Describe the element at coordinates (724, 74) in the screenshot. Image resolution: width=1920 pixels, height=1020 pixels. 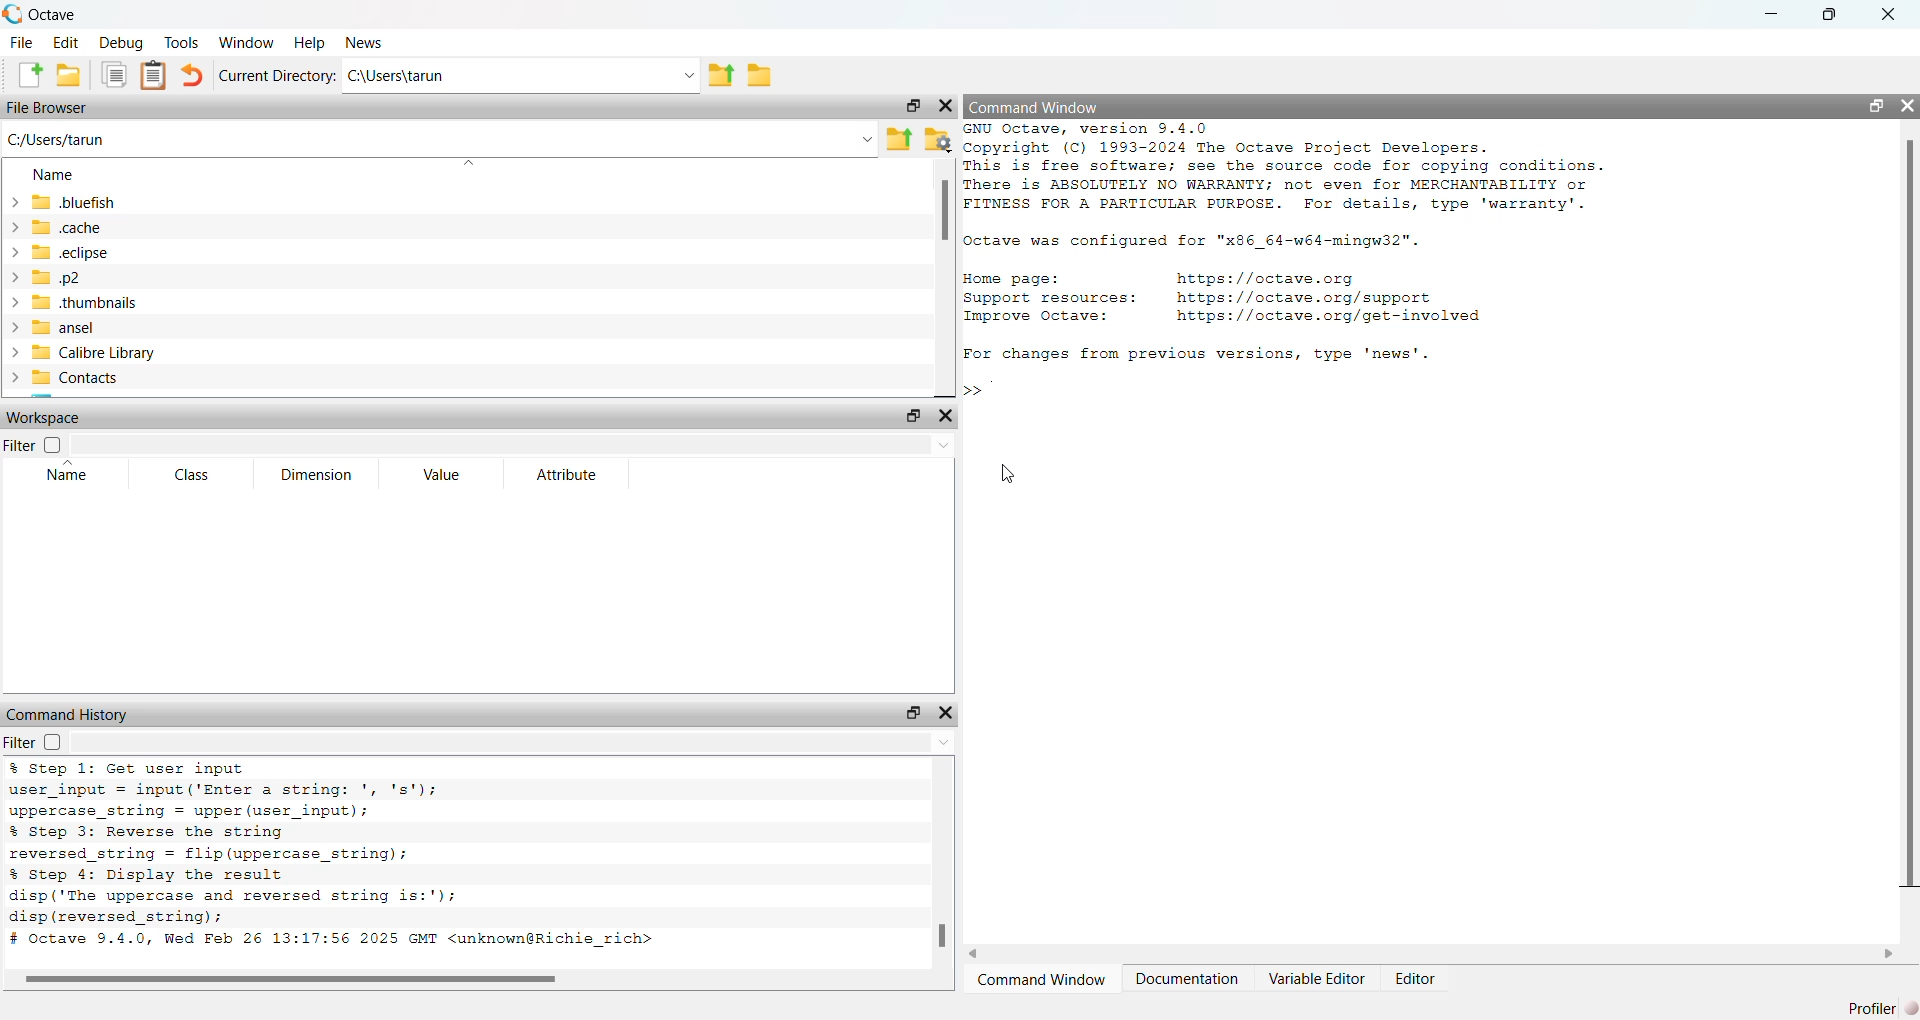
I see `one directory up` at that location.